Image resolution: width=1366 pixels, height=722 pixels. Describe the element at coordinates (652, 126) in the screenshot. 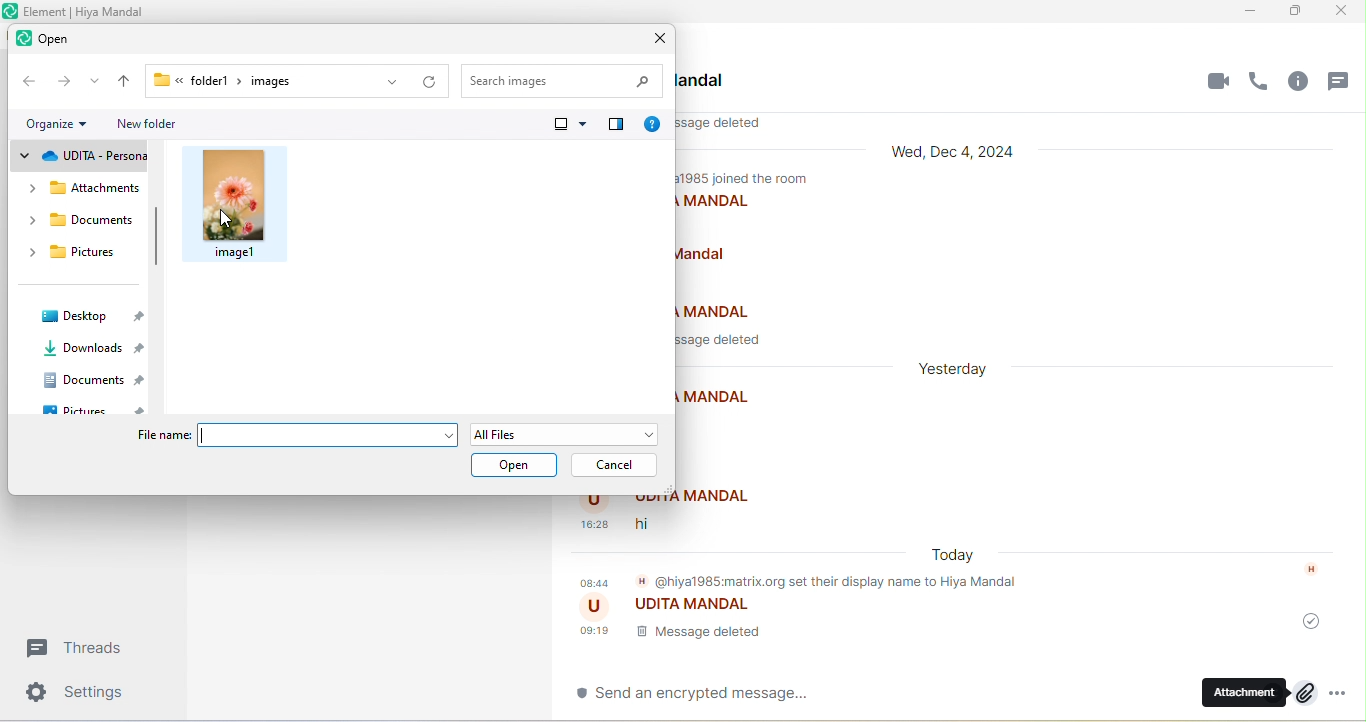

I see `help` at that location.